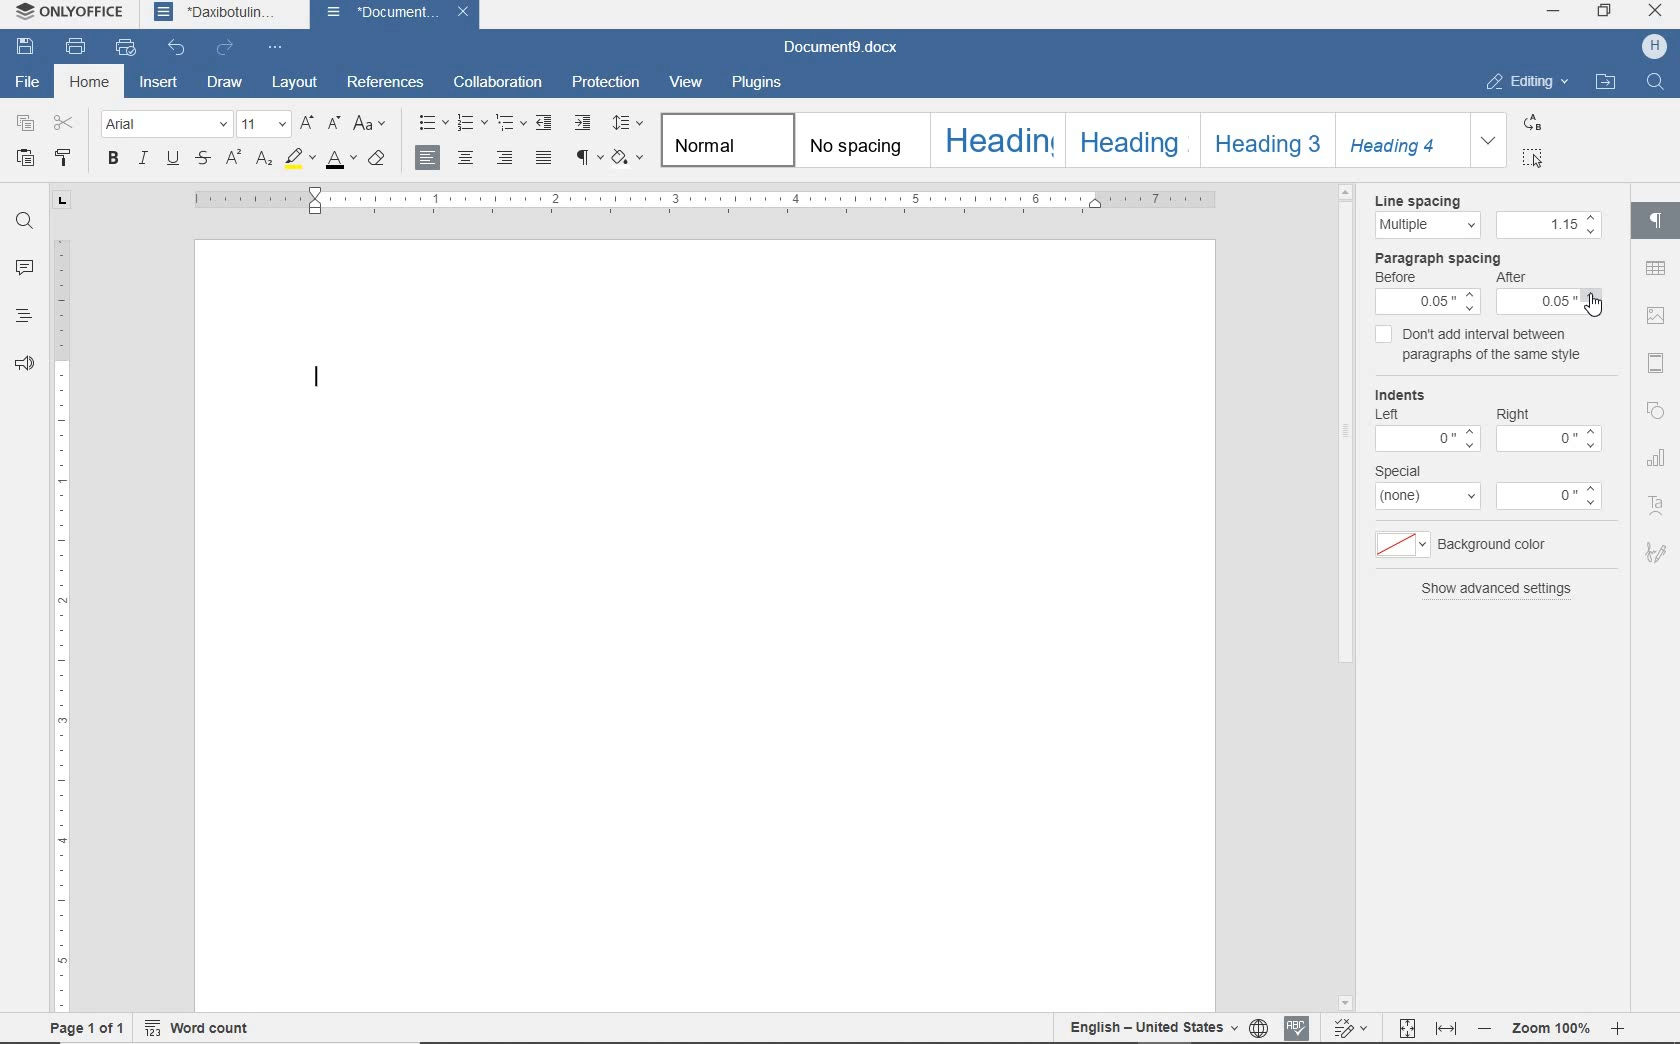  Describe the element at coordinates (1348, 597) in the screenshot. I see `scroll bar` at that location.